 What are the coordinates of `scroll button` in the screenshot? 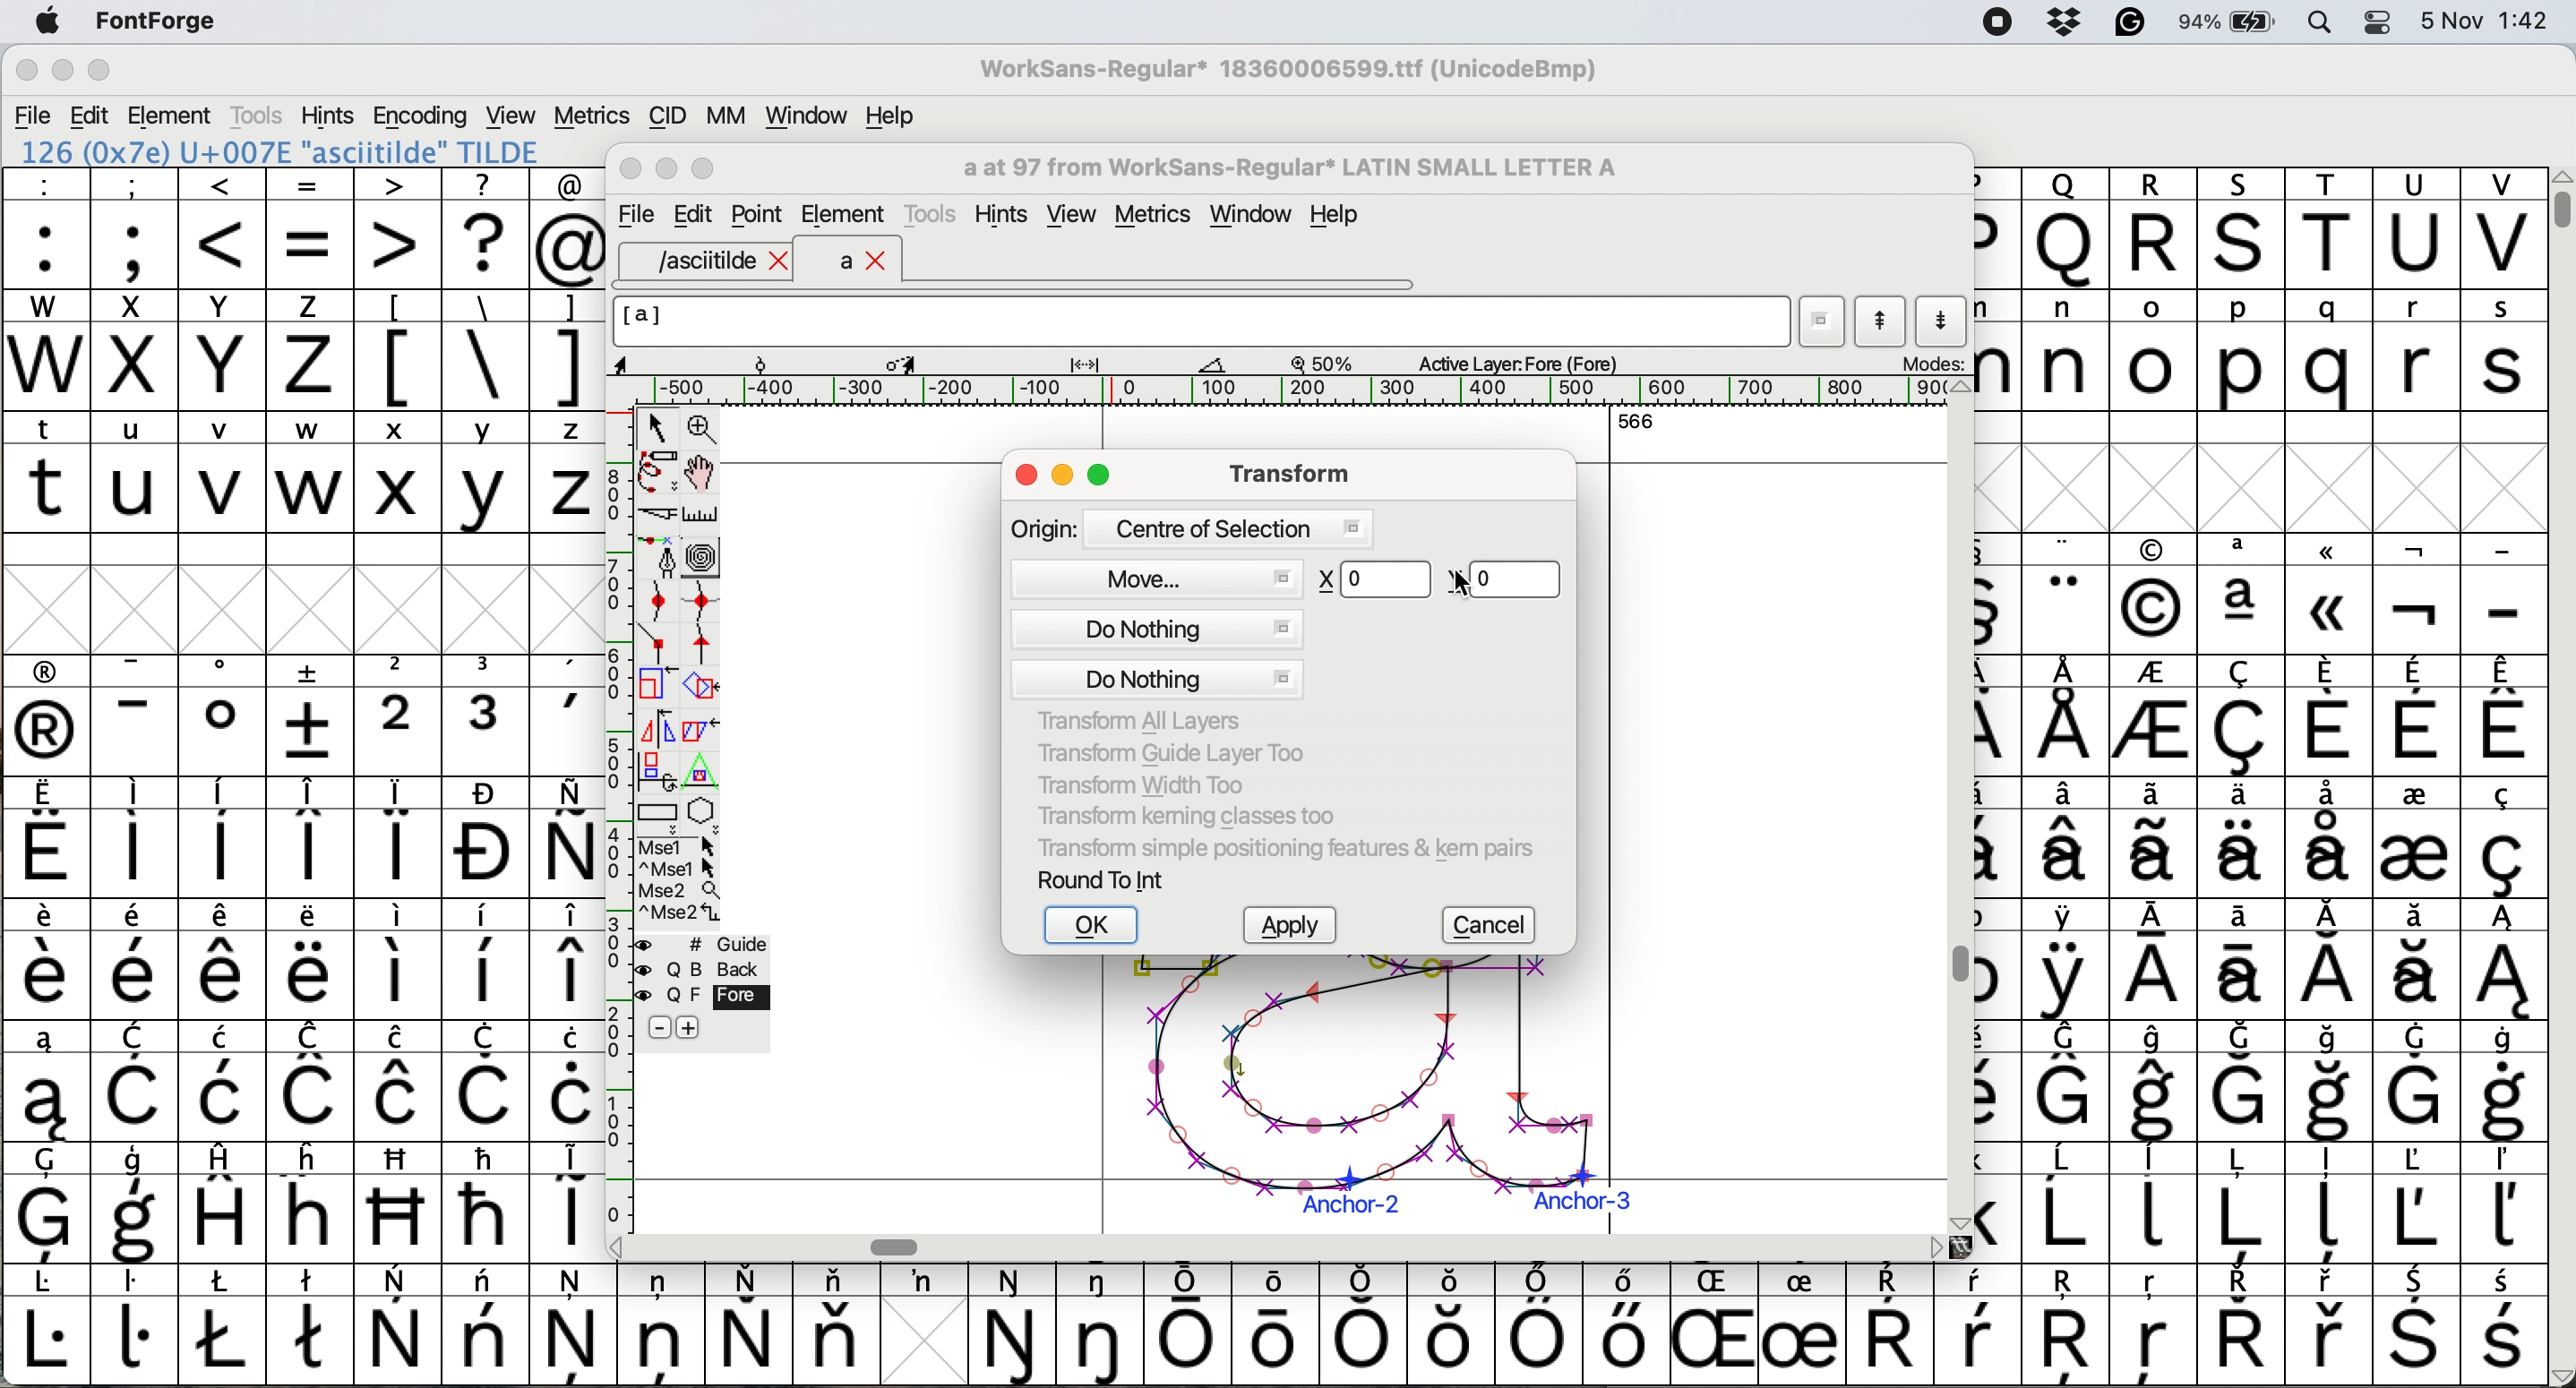 It's located at (1957, 1221).